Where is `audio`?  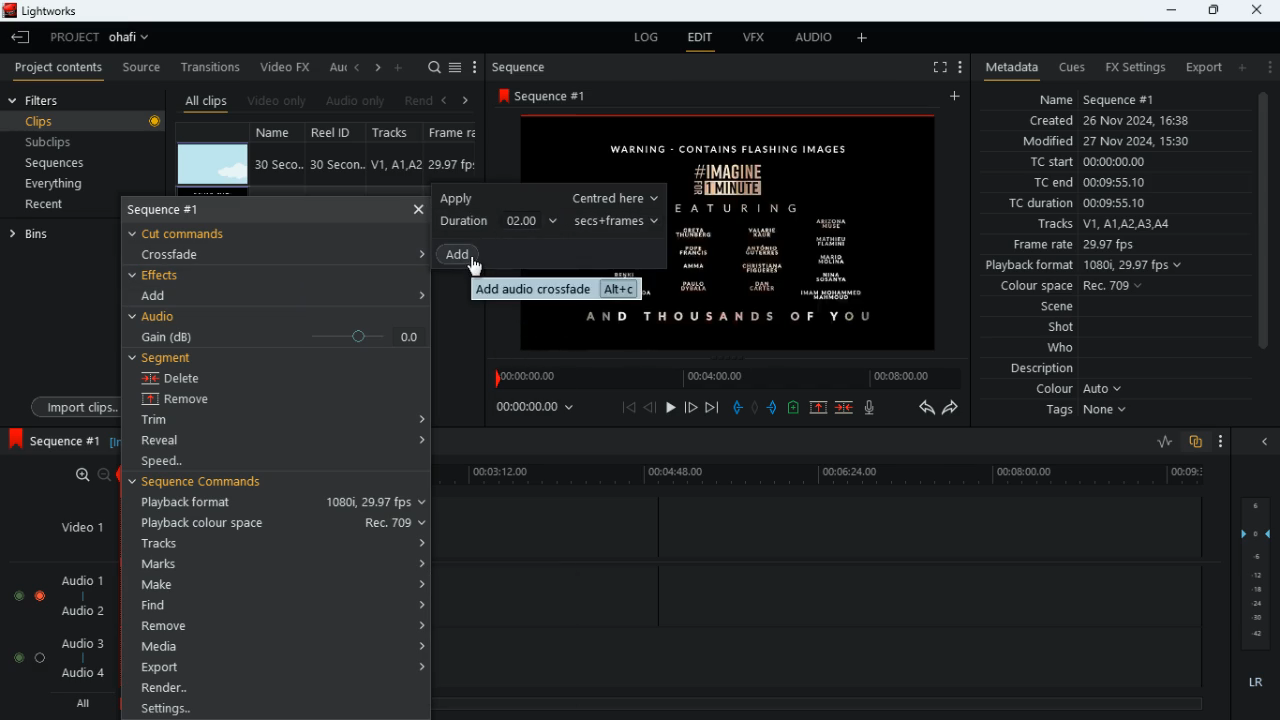 audio is located at coordinates (809, 39).